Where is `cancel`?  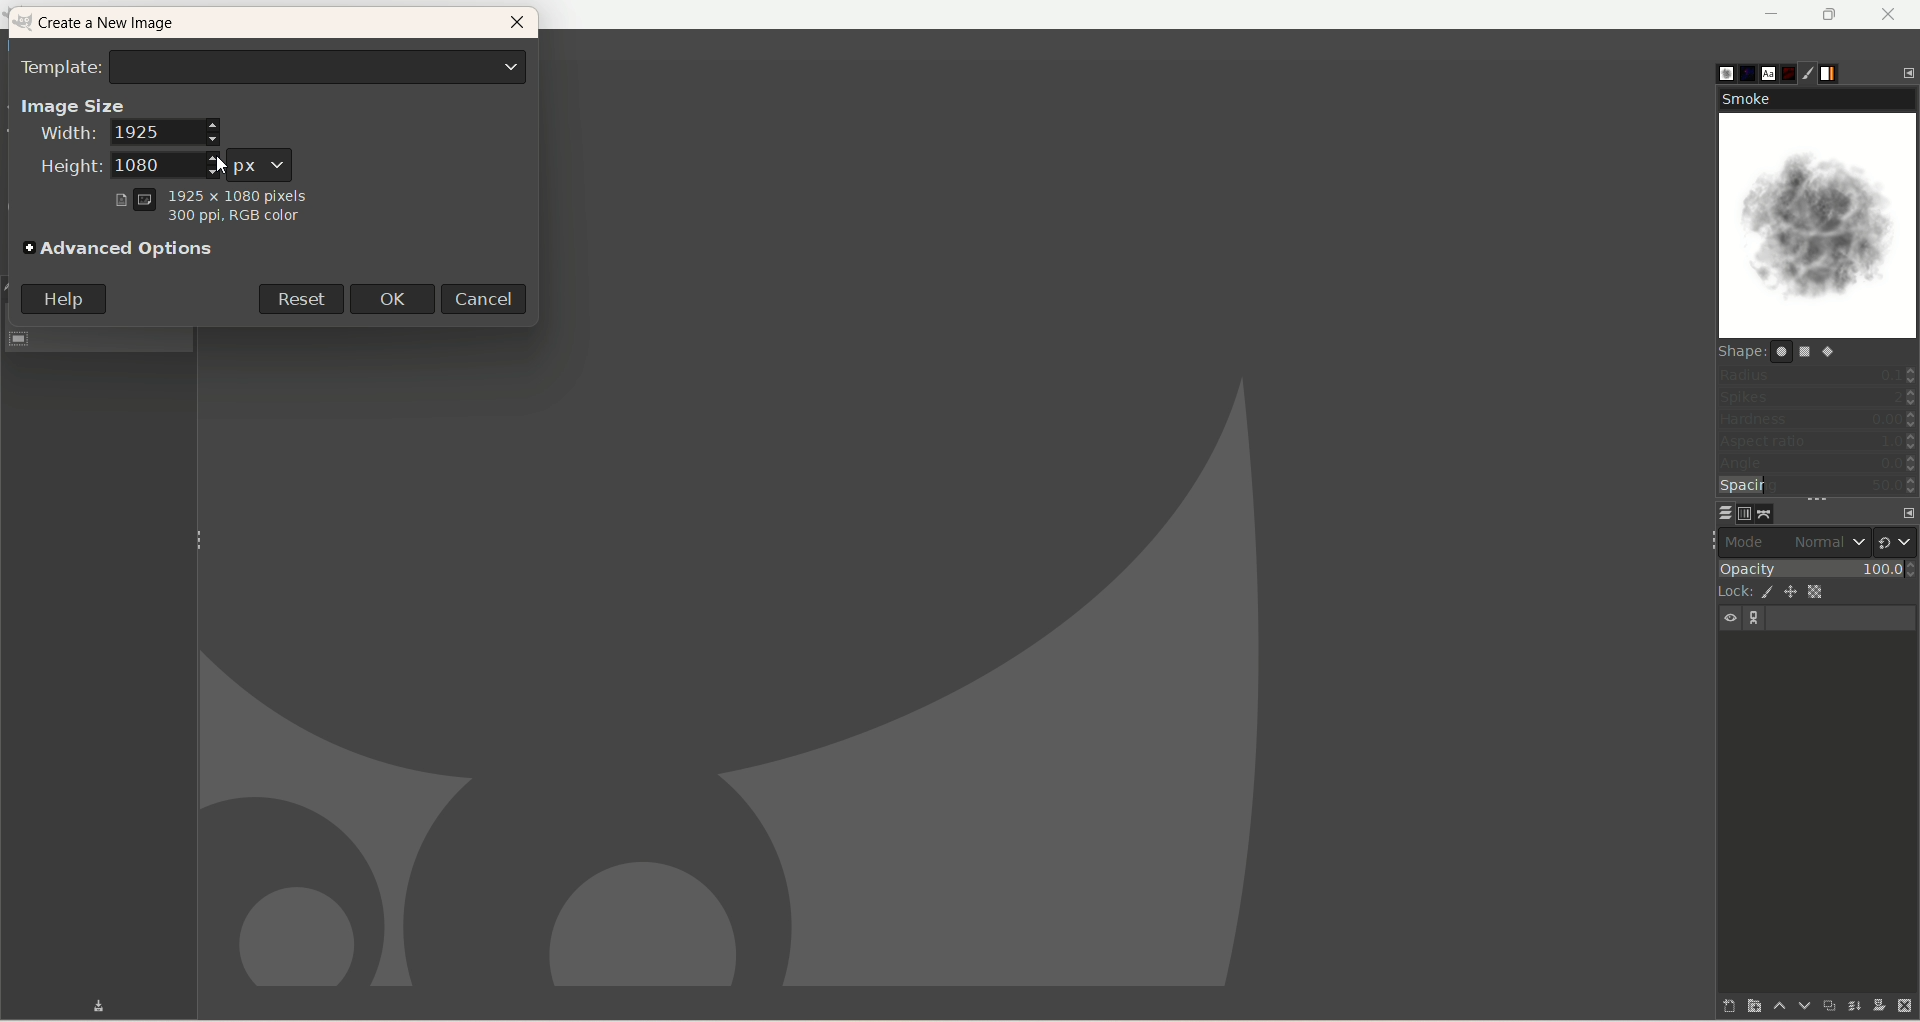
cancel is located at coordinates (489, 298).